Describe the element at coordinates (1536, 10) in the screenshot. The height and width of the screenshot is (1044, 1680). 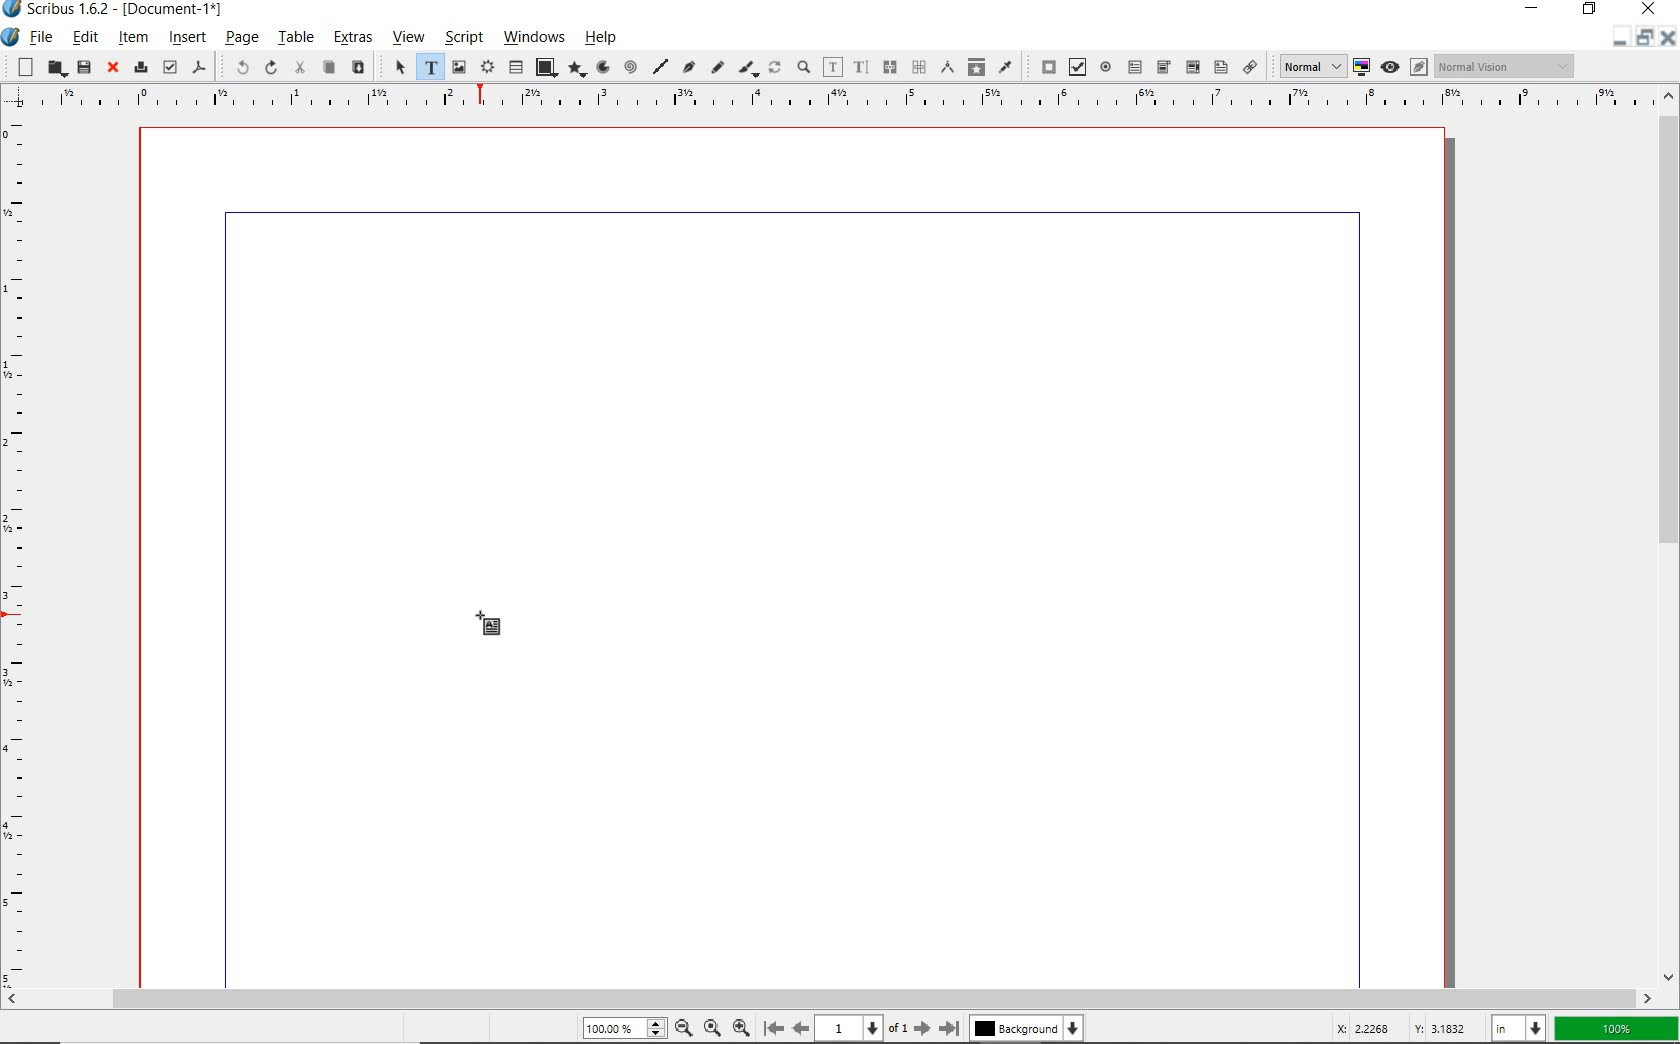
I see `minimize` at that location.